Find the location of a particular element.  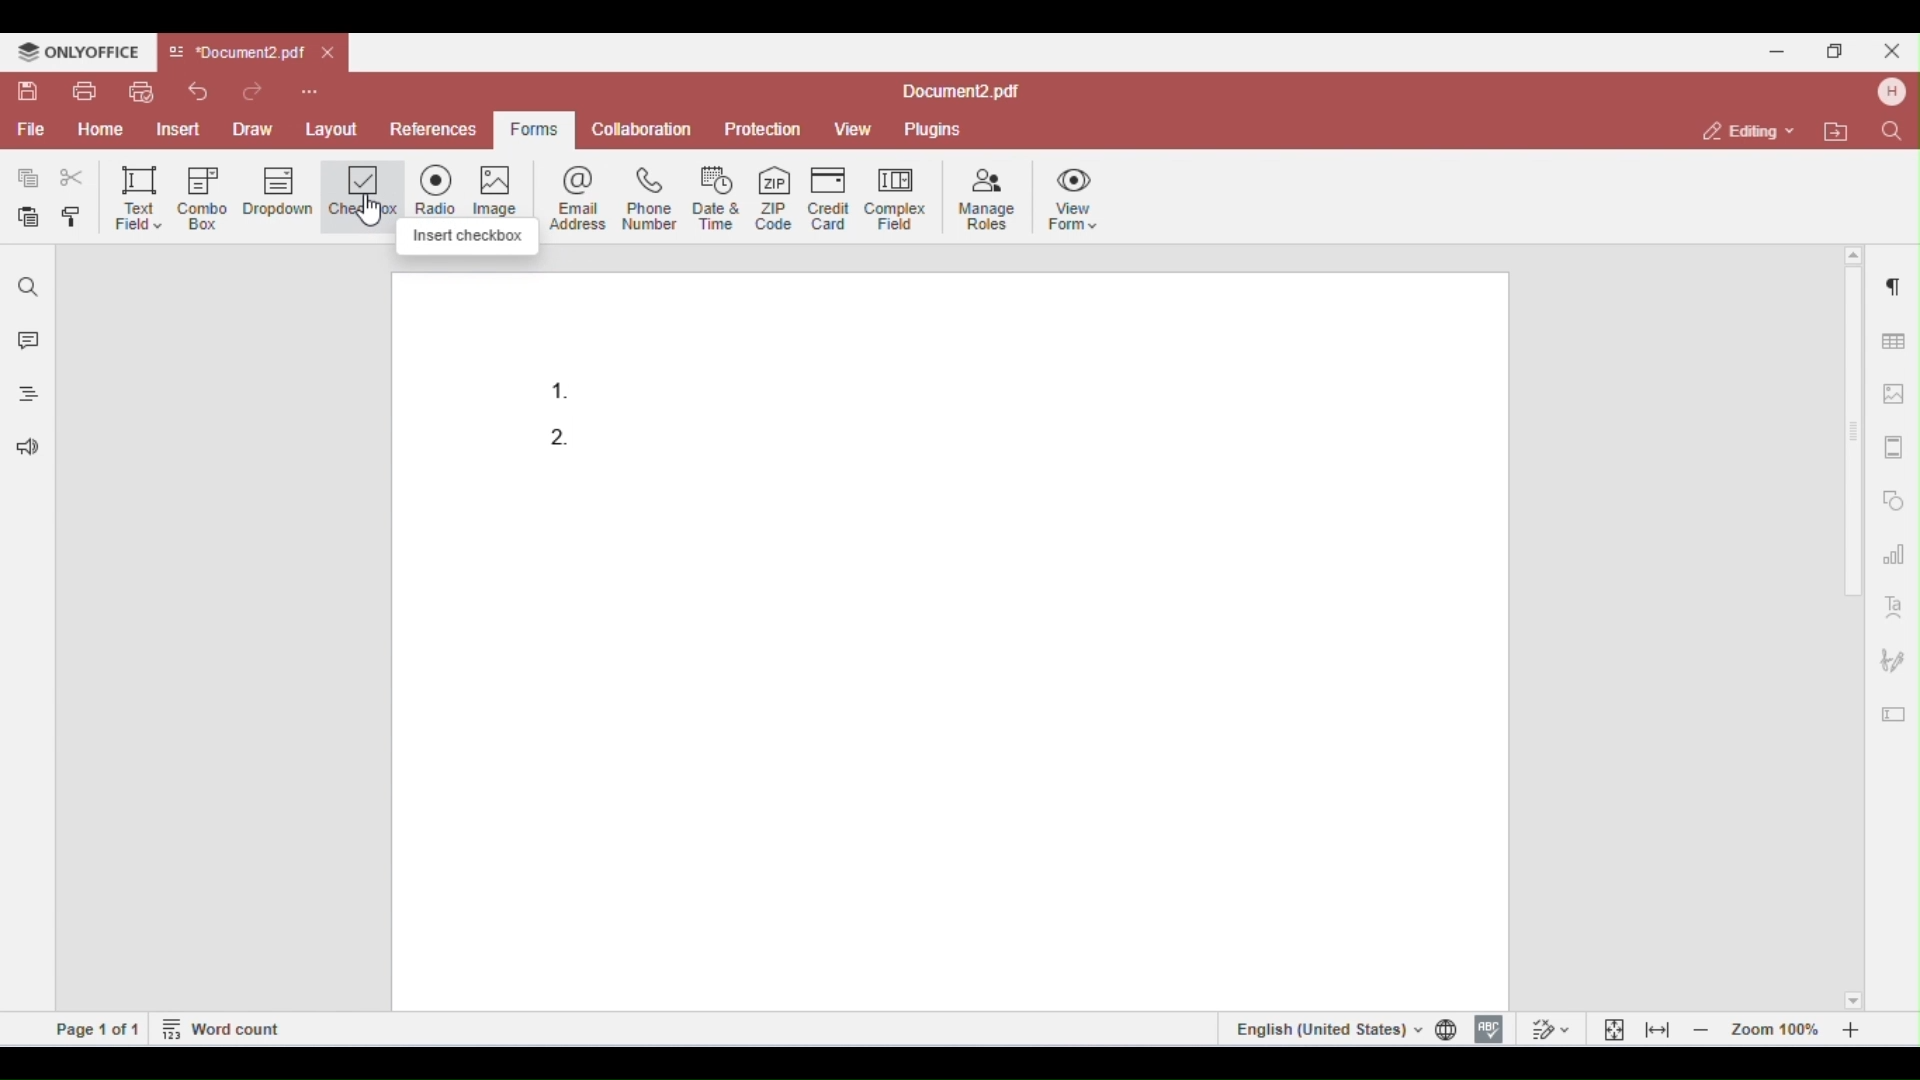

maximize is located at coordinates (1840, 50).